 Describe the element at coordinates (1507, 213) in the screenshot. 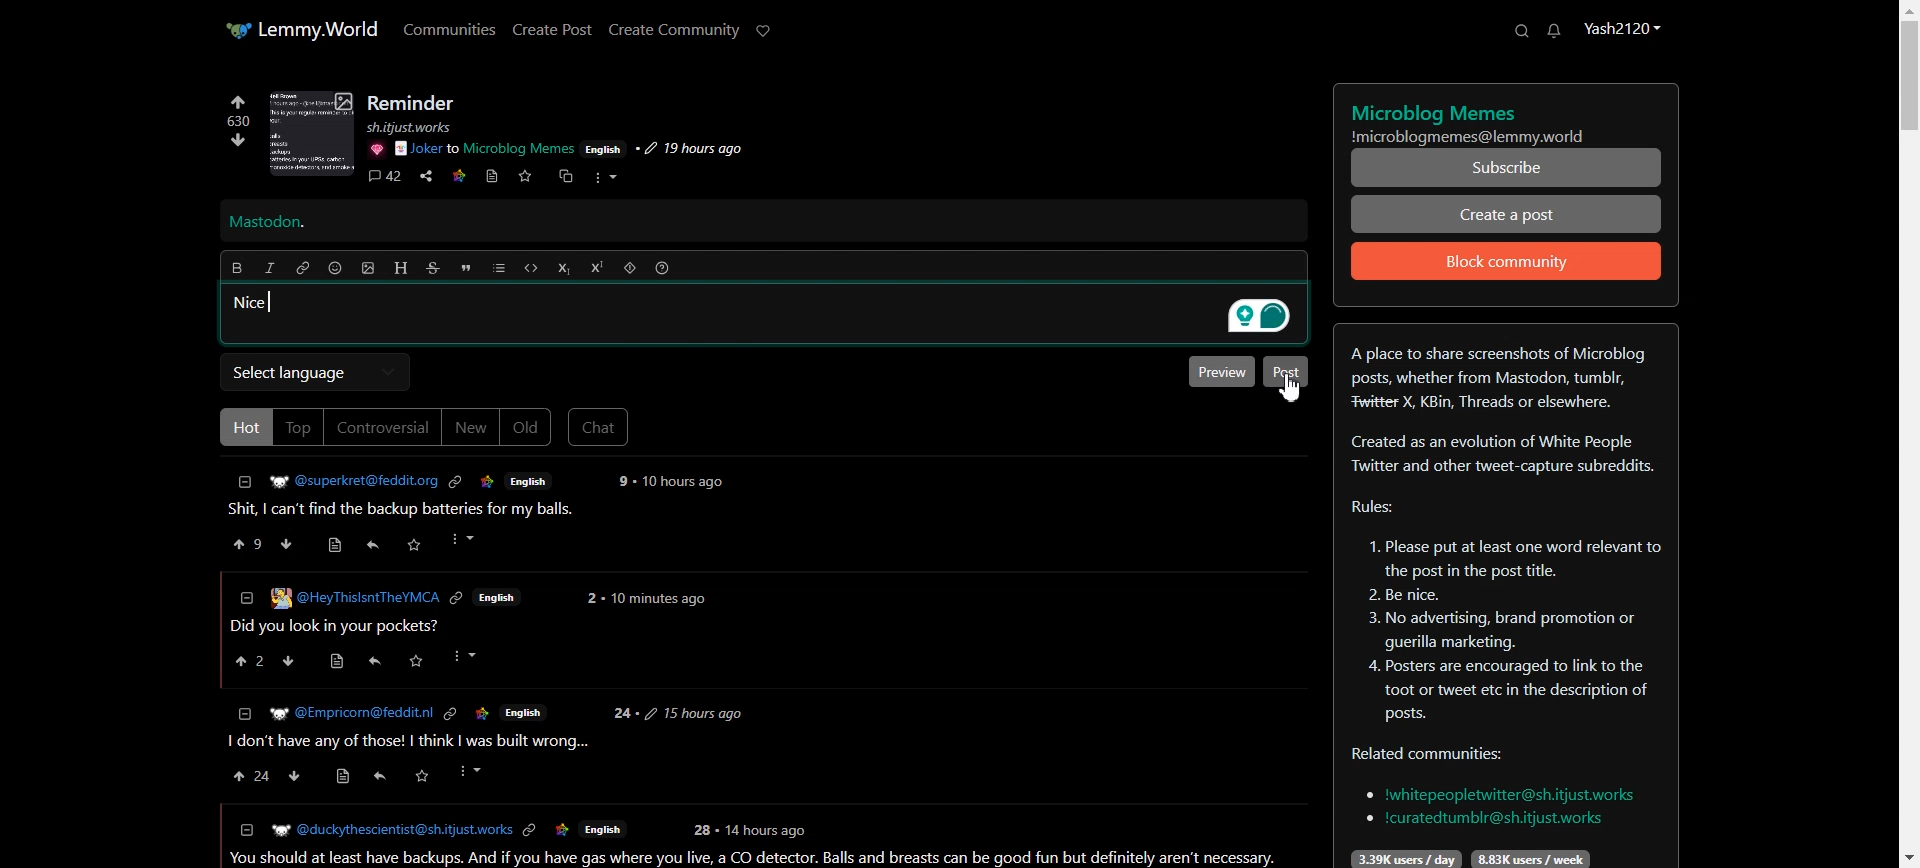

I see `Create a post` at that location.